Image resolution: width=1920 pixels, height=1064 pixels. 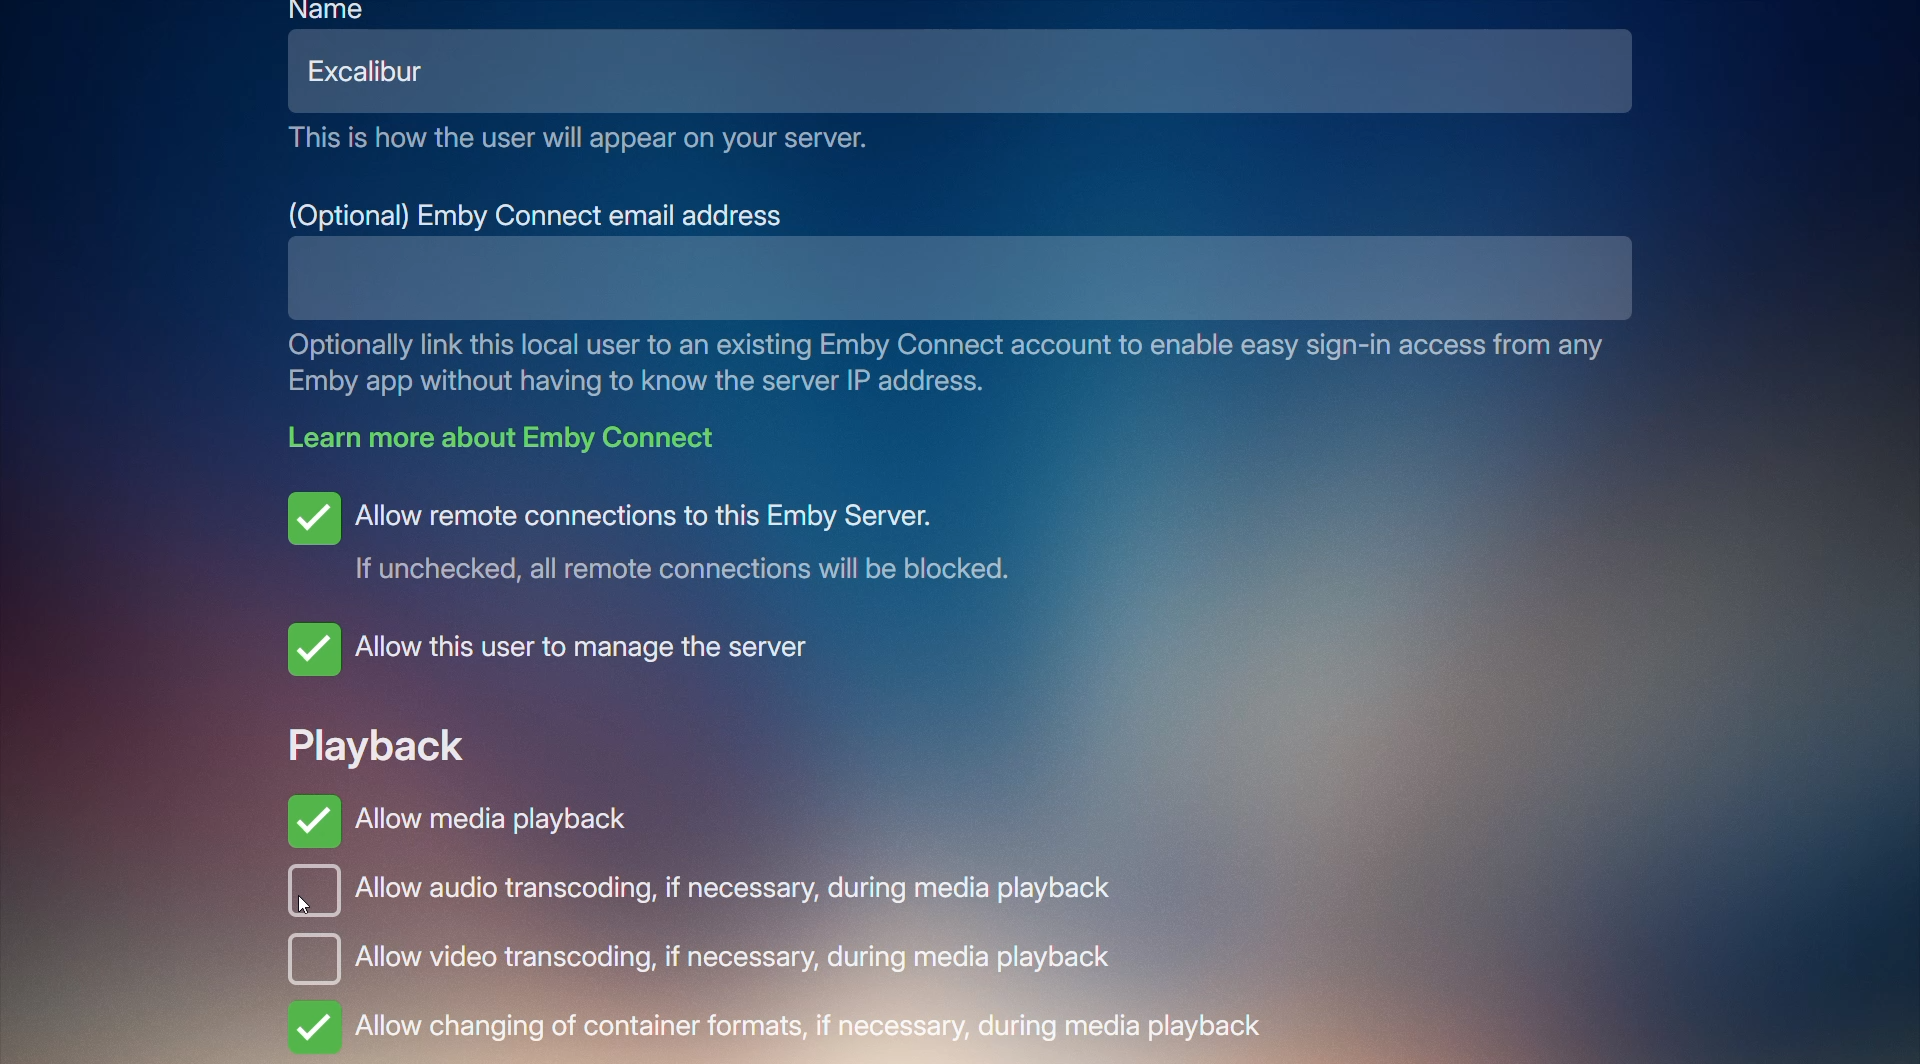 What do you see at coordinates (376, 741) in the screenshot?
I see `Playback` at bounding box center [376, 741].